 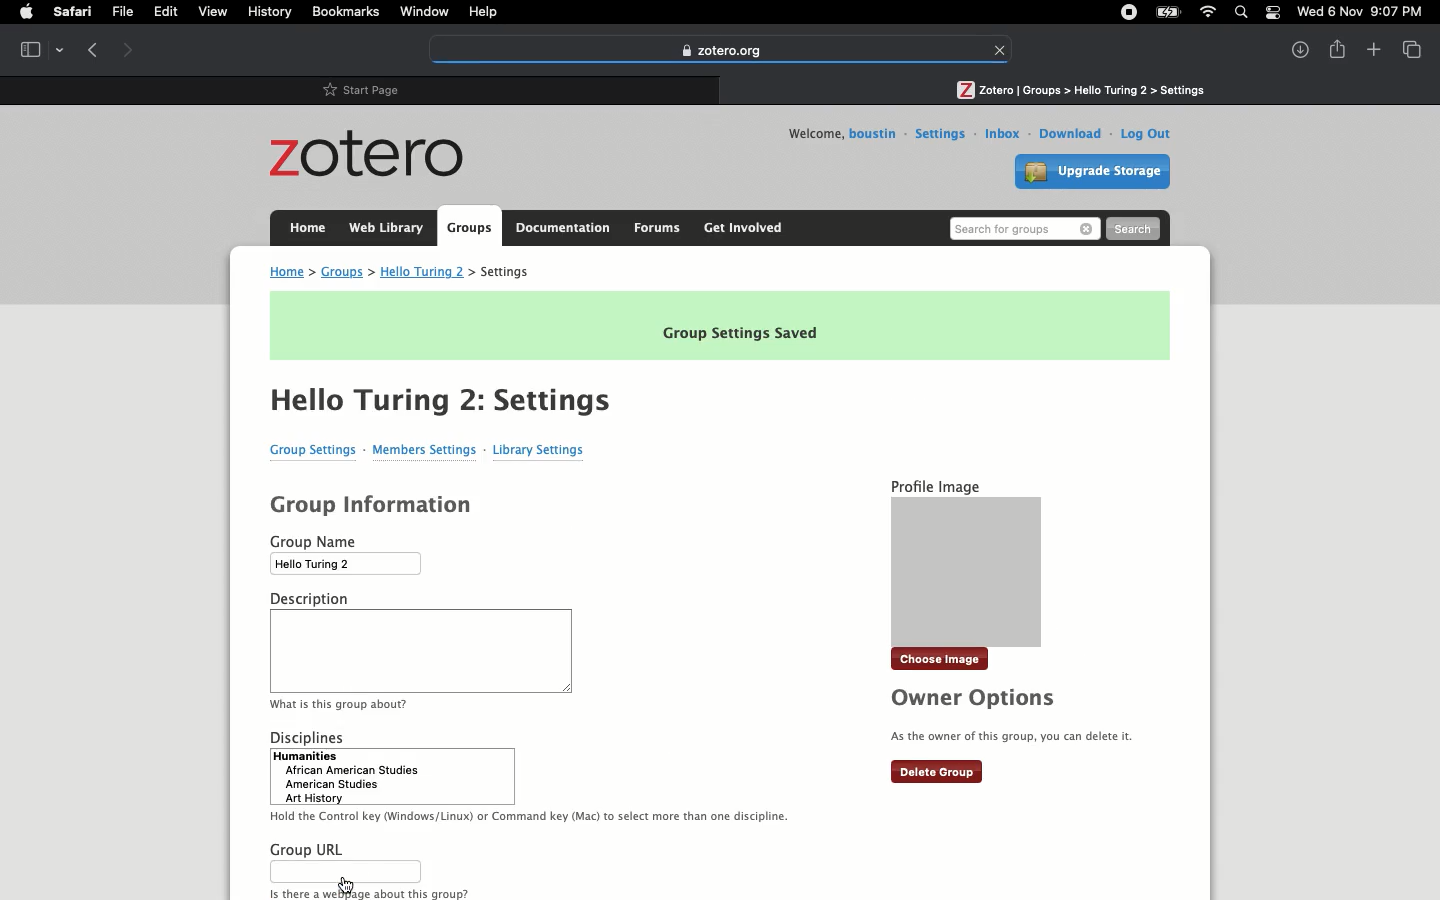 I want to click on Group URL, so click(x=370, y=869).